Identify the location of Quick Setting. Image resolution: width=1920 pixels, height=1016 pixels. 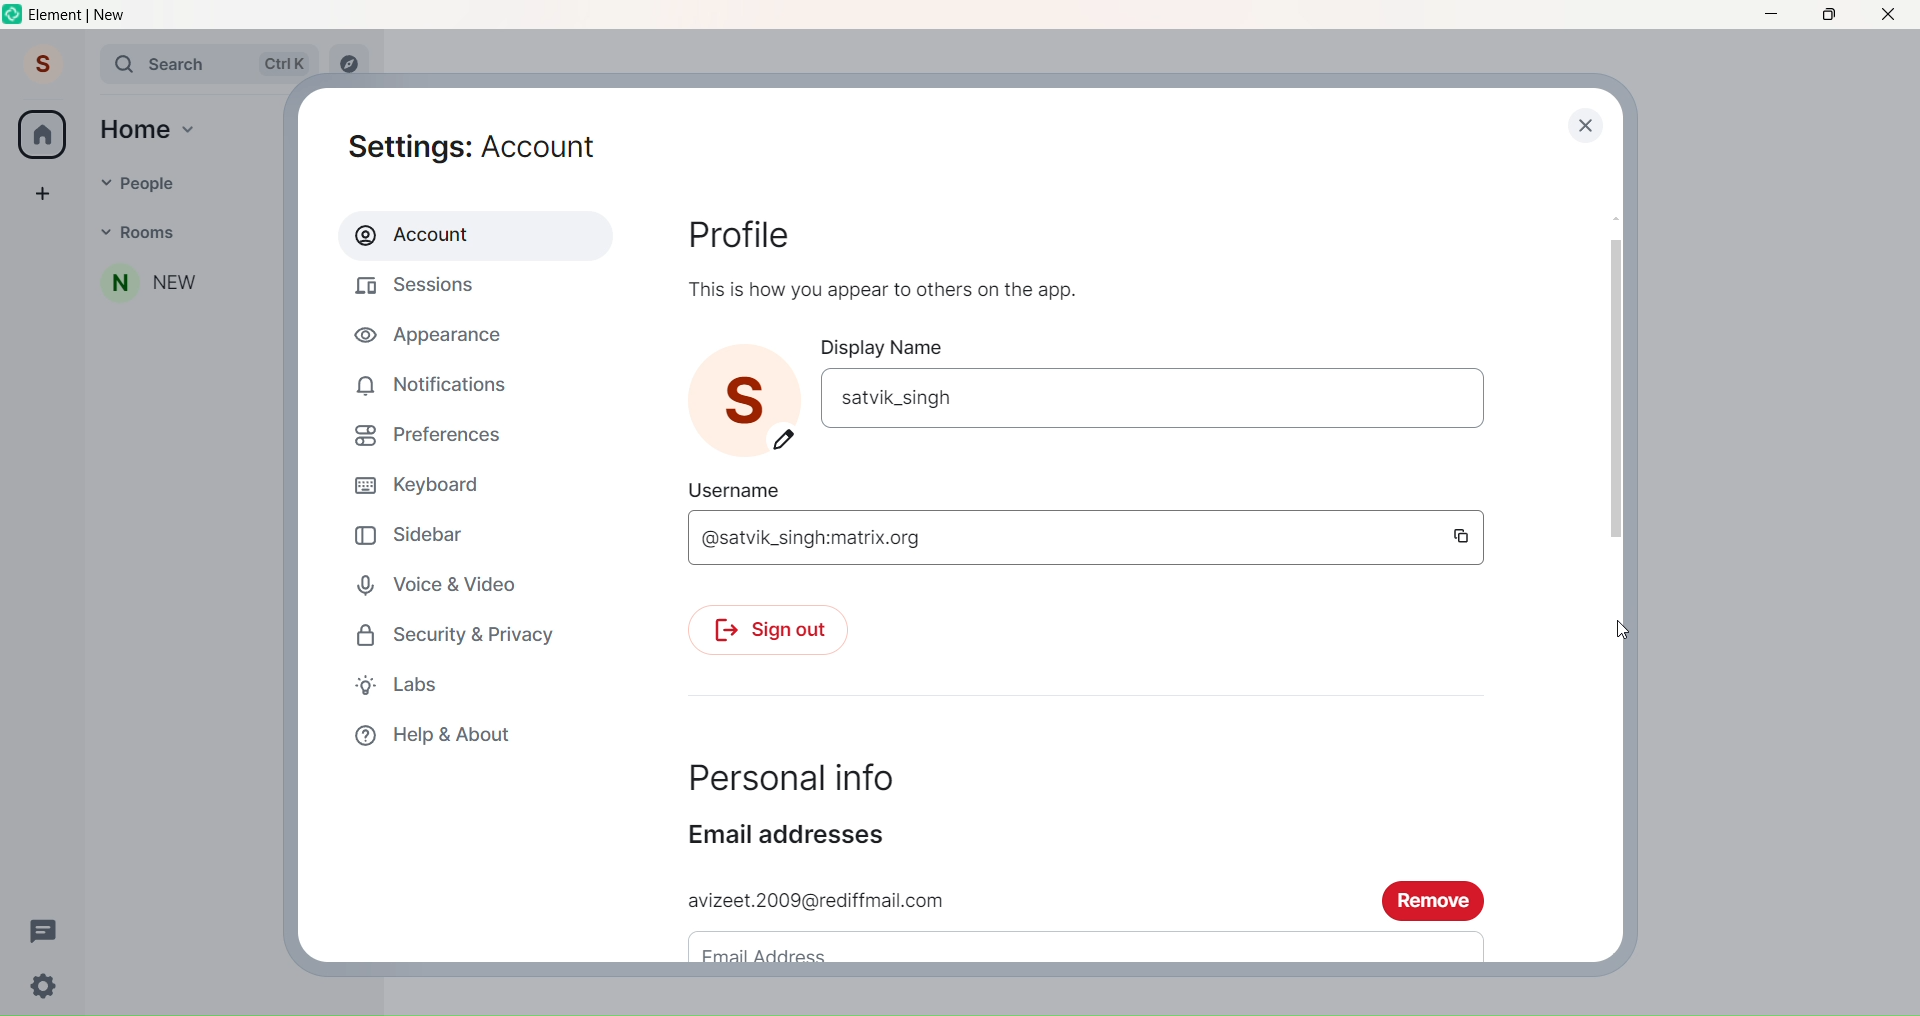
(46, 988).